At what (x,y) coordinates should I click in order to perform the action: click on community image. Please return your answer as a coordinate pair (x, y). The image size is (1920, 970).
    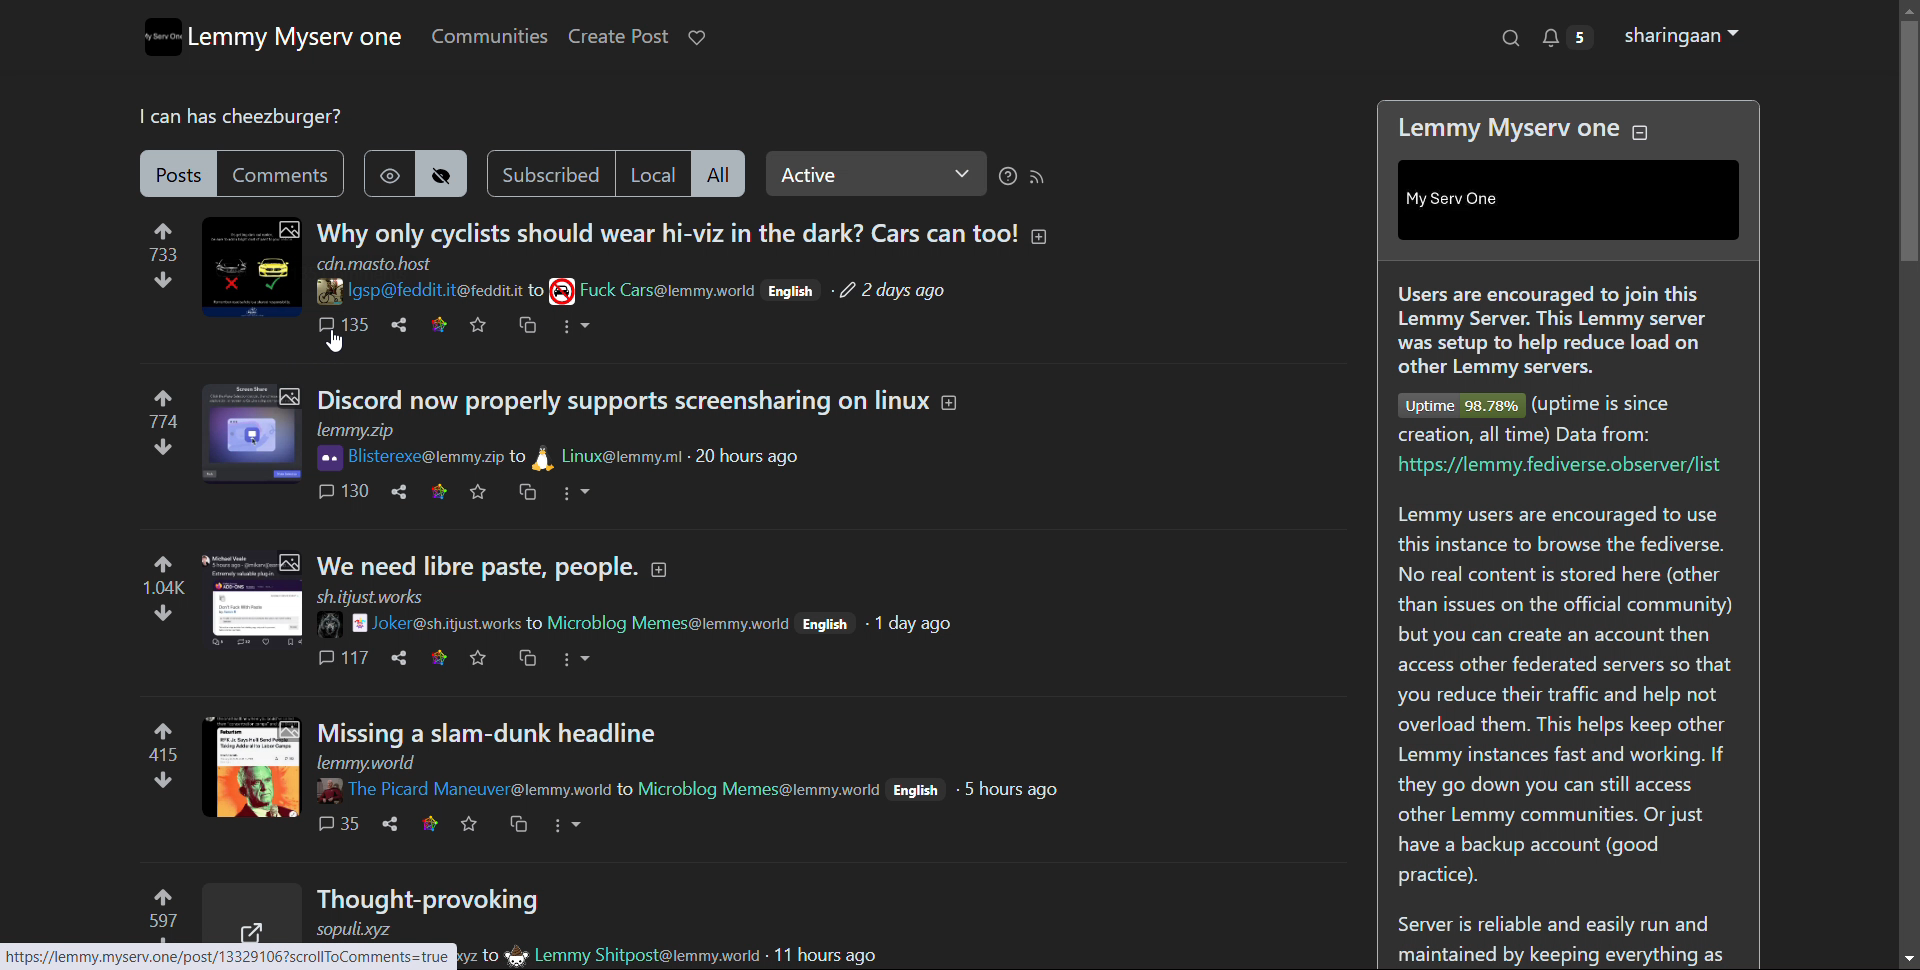
    Looking at the image, I should click on (562, 290).